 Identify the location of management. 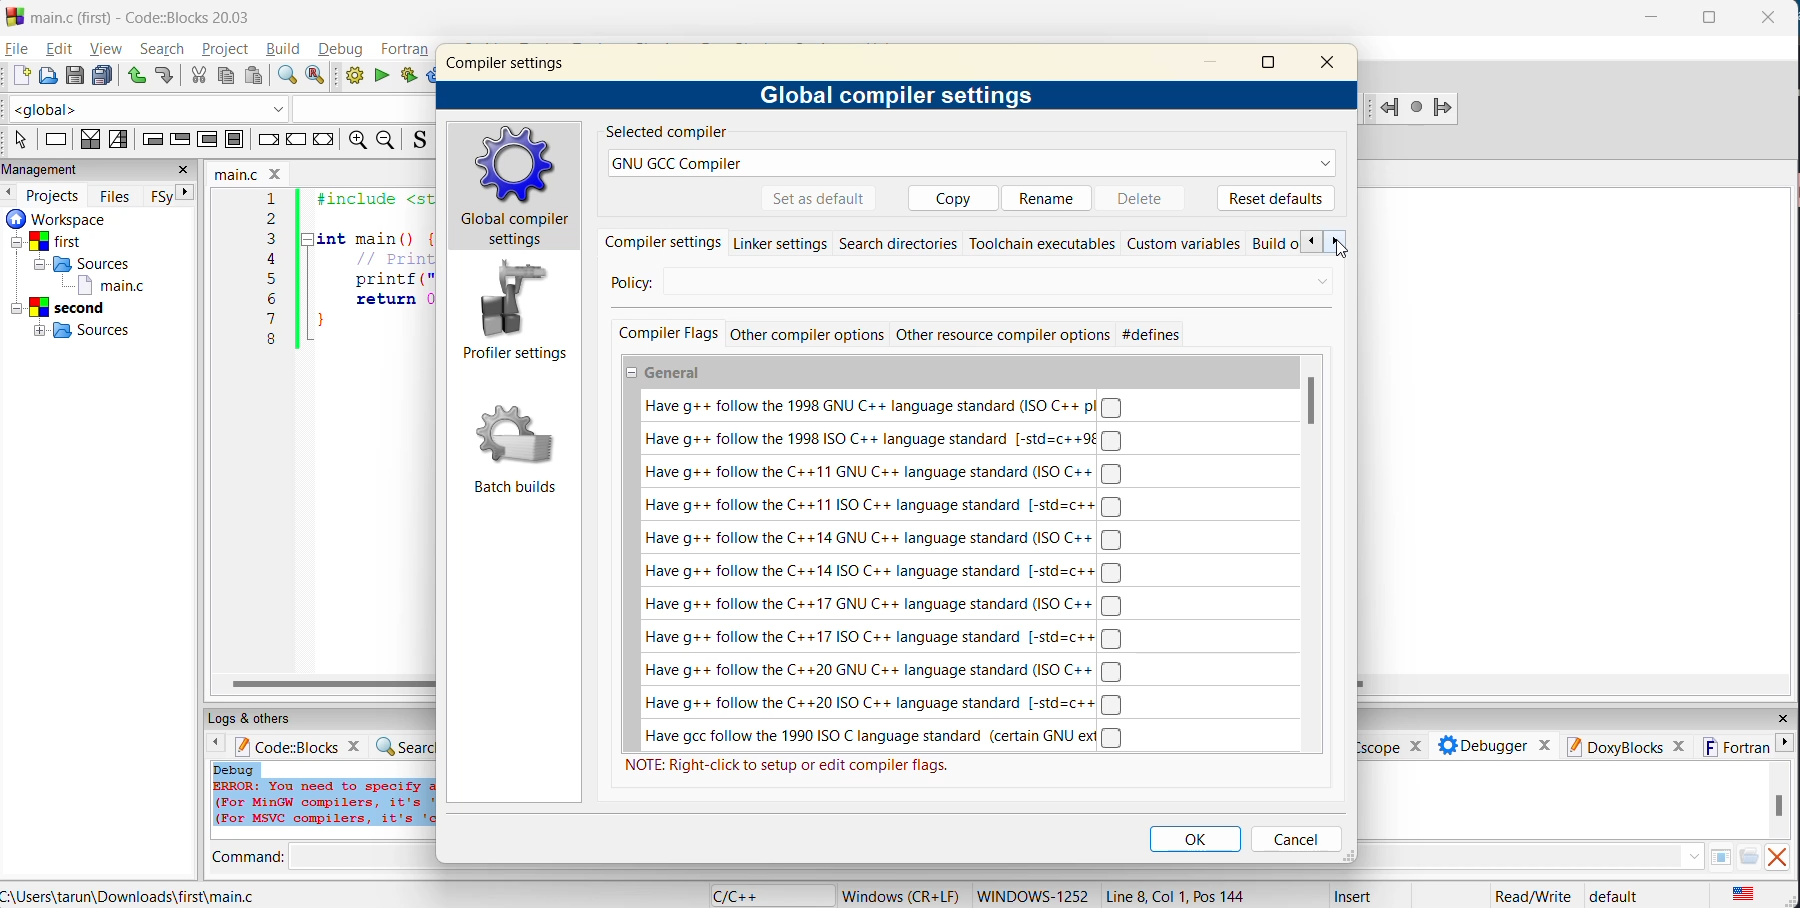
(44, 168).